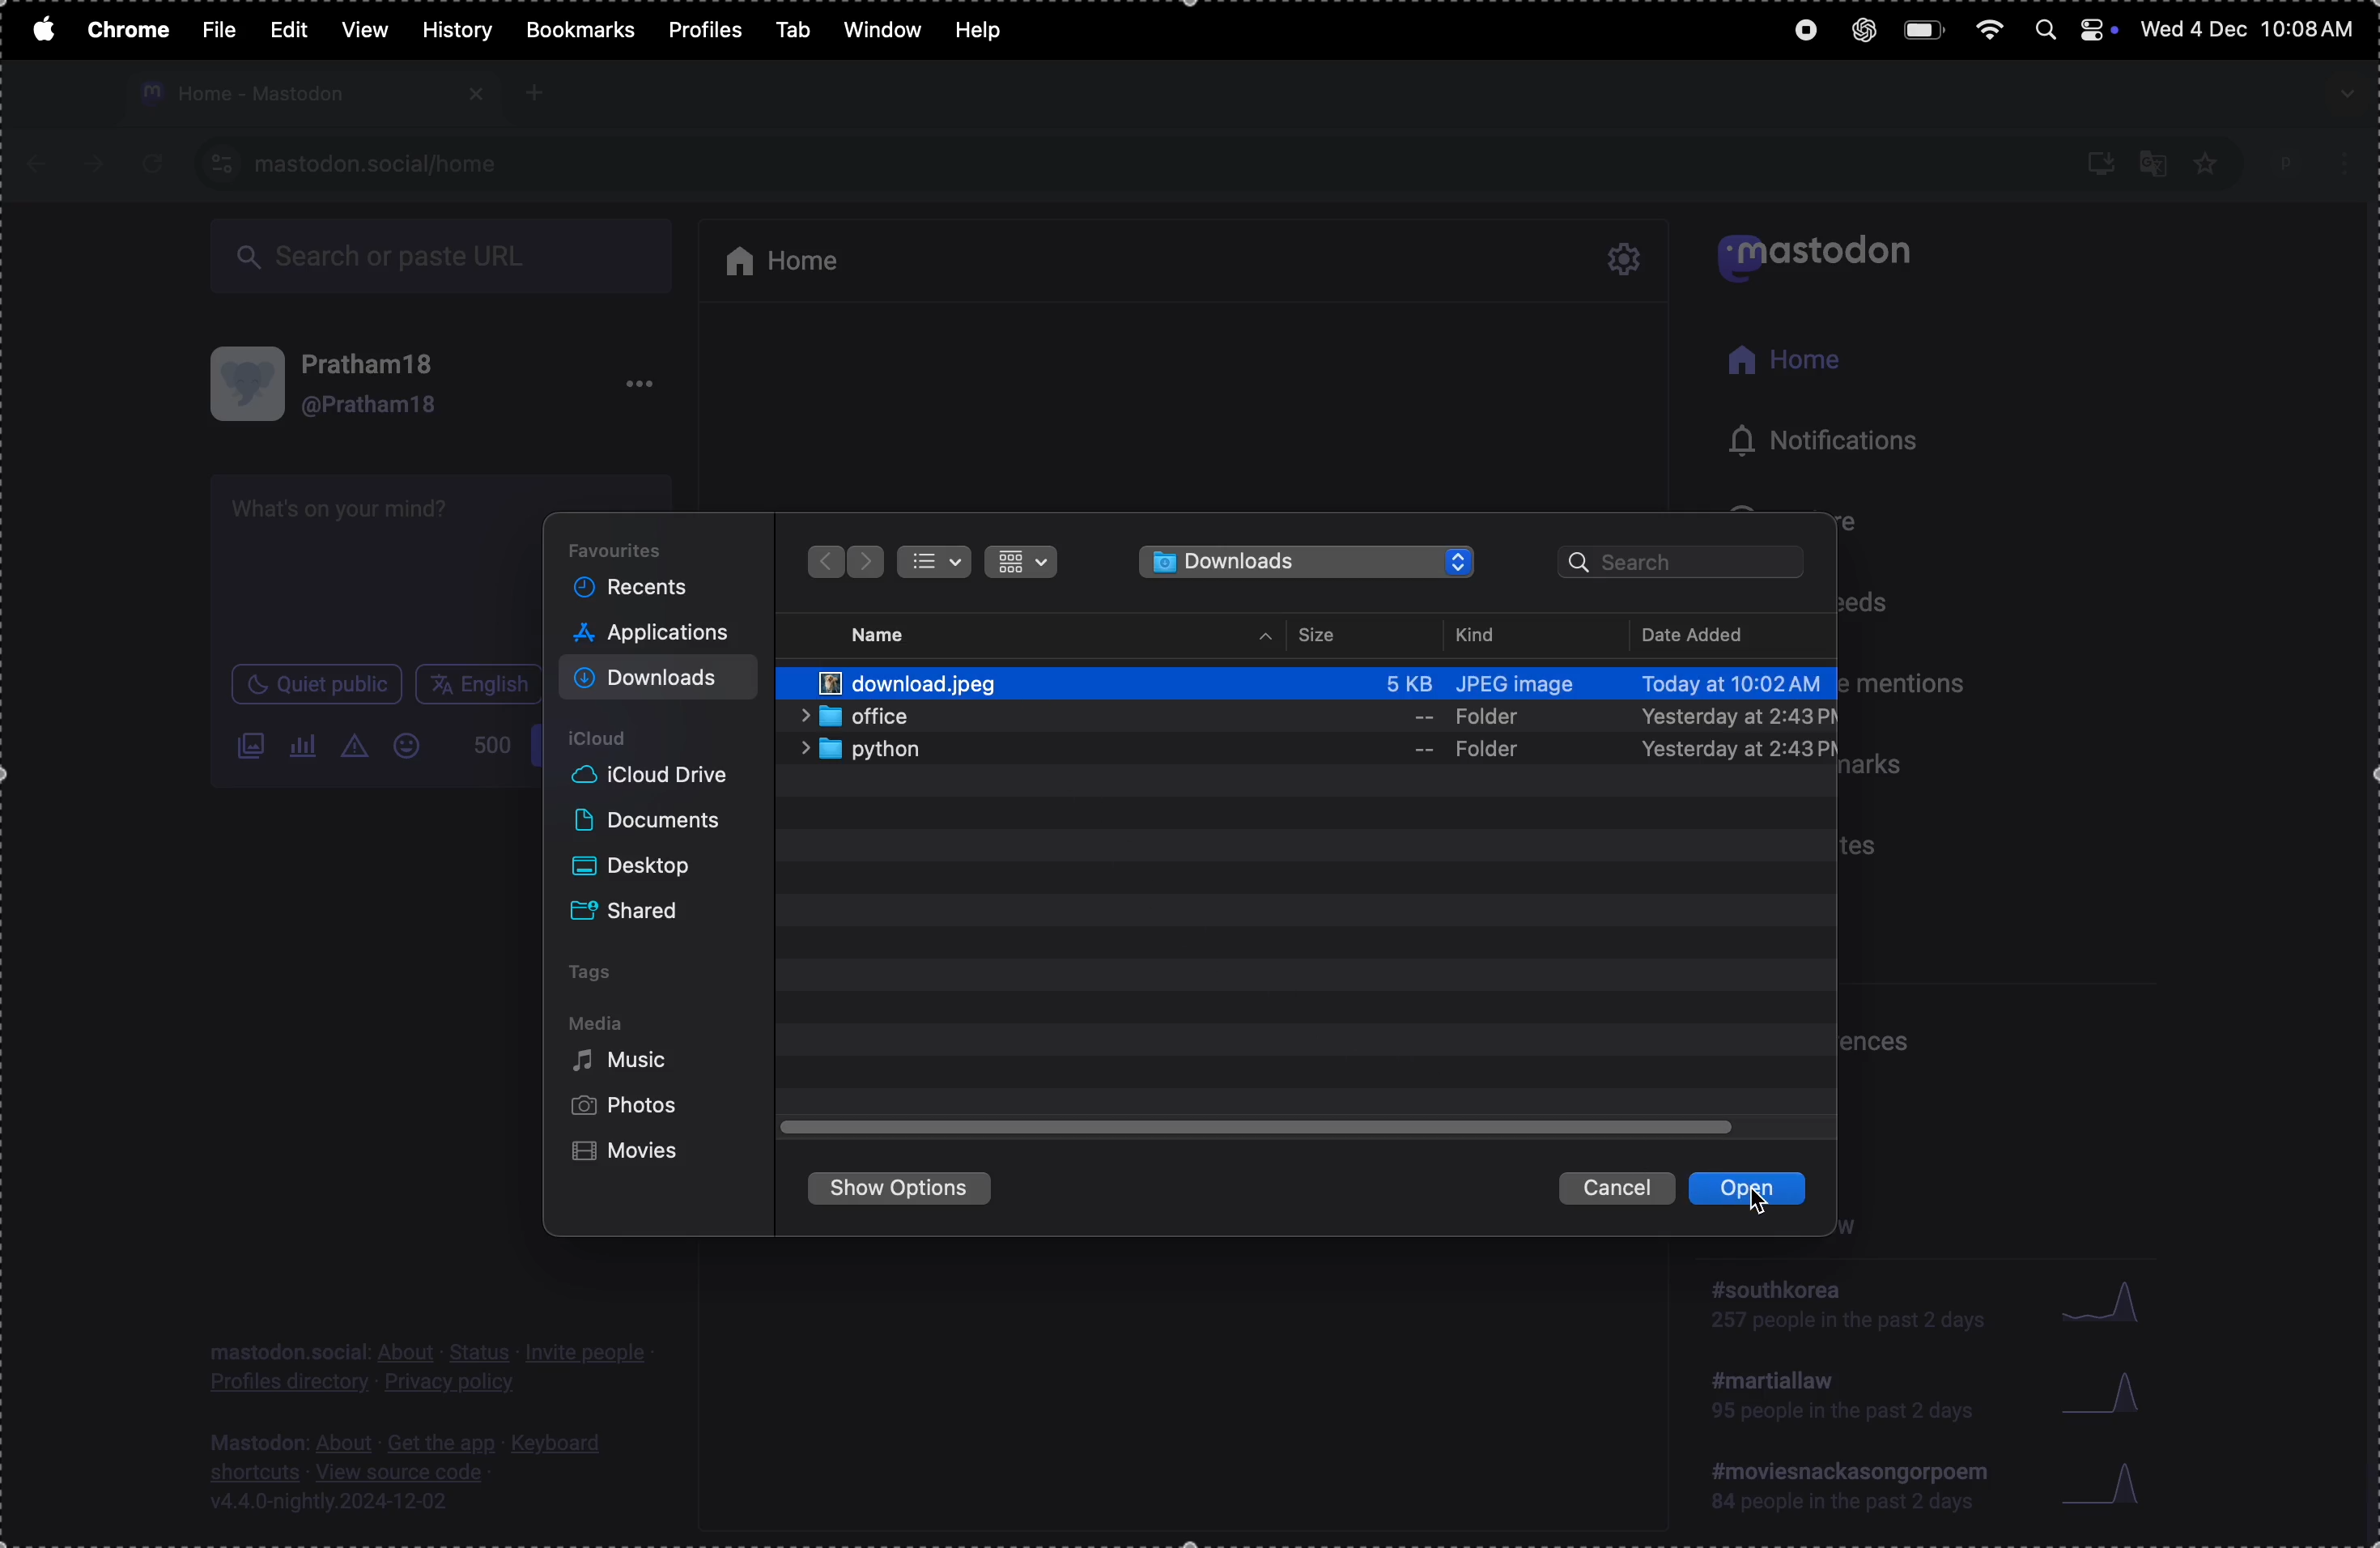 Image resolution: width=2380 pixels, height=1548 pixels. What do you see at coordinates (820, 561) in the screenshot?
I see `backward` at bounding box center [820, 561].